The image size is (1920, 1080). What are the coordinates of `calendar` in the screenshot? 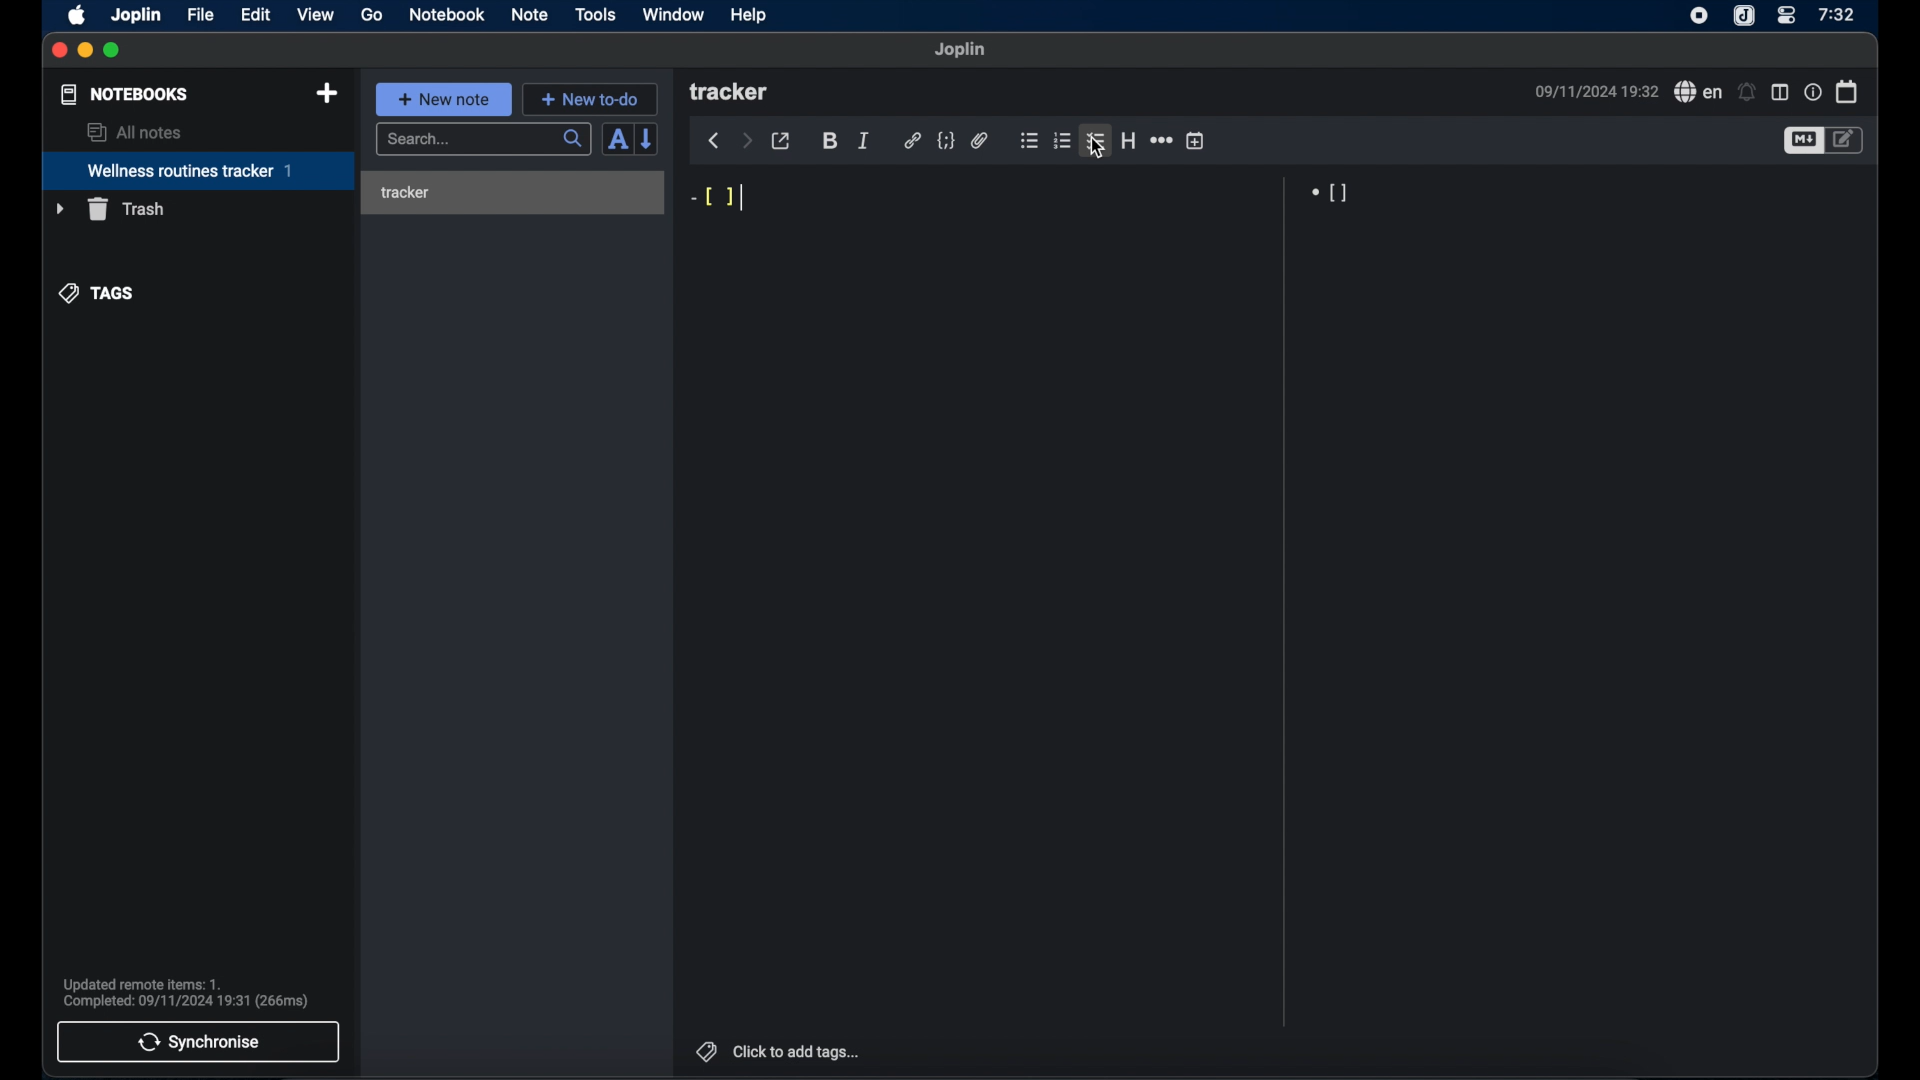 It's located at (1847, 91).